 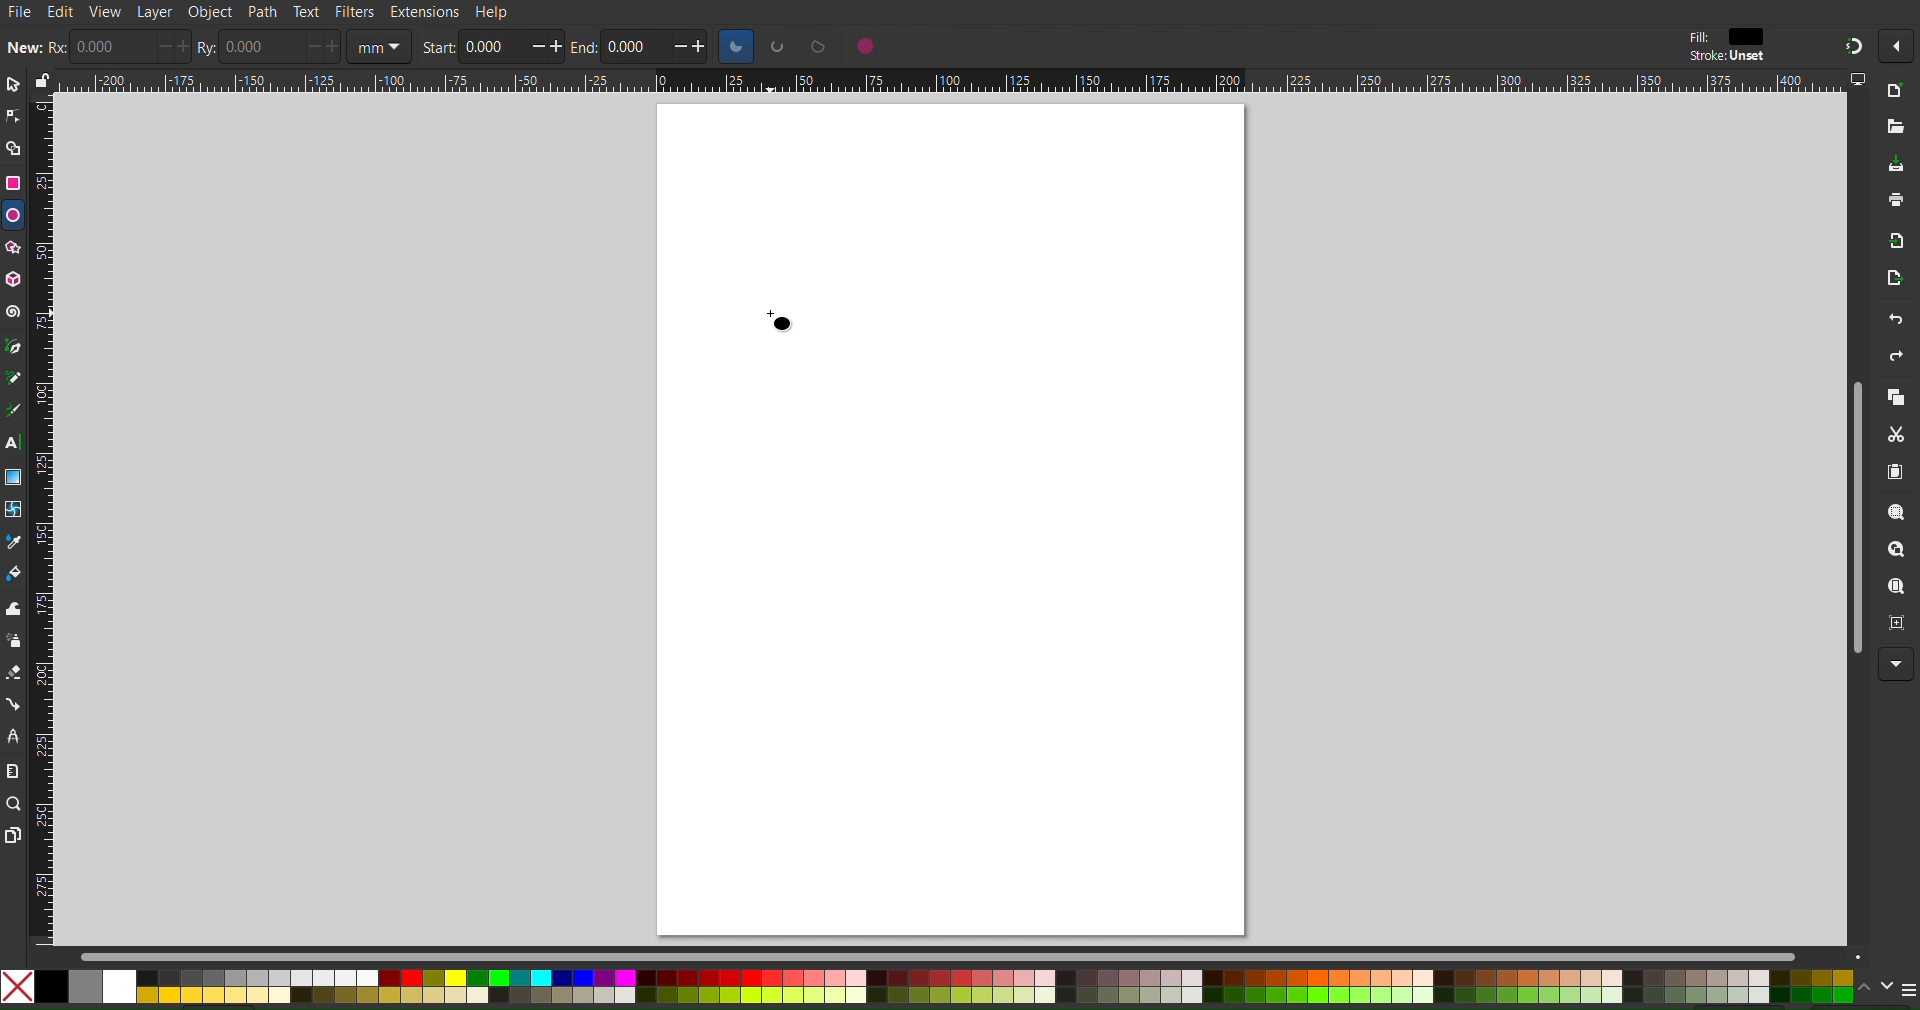 I want to click on Color Picker Tool, so click(x=14, y=542).